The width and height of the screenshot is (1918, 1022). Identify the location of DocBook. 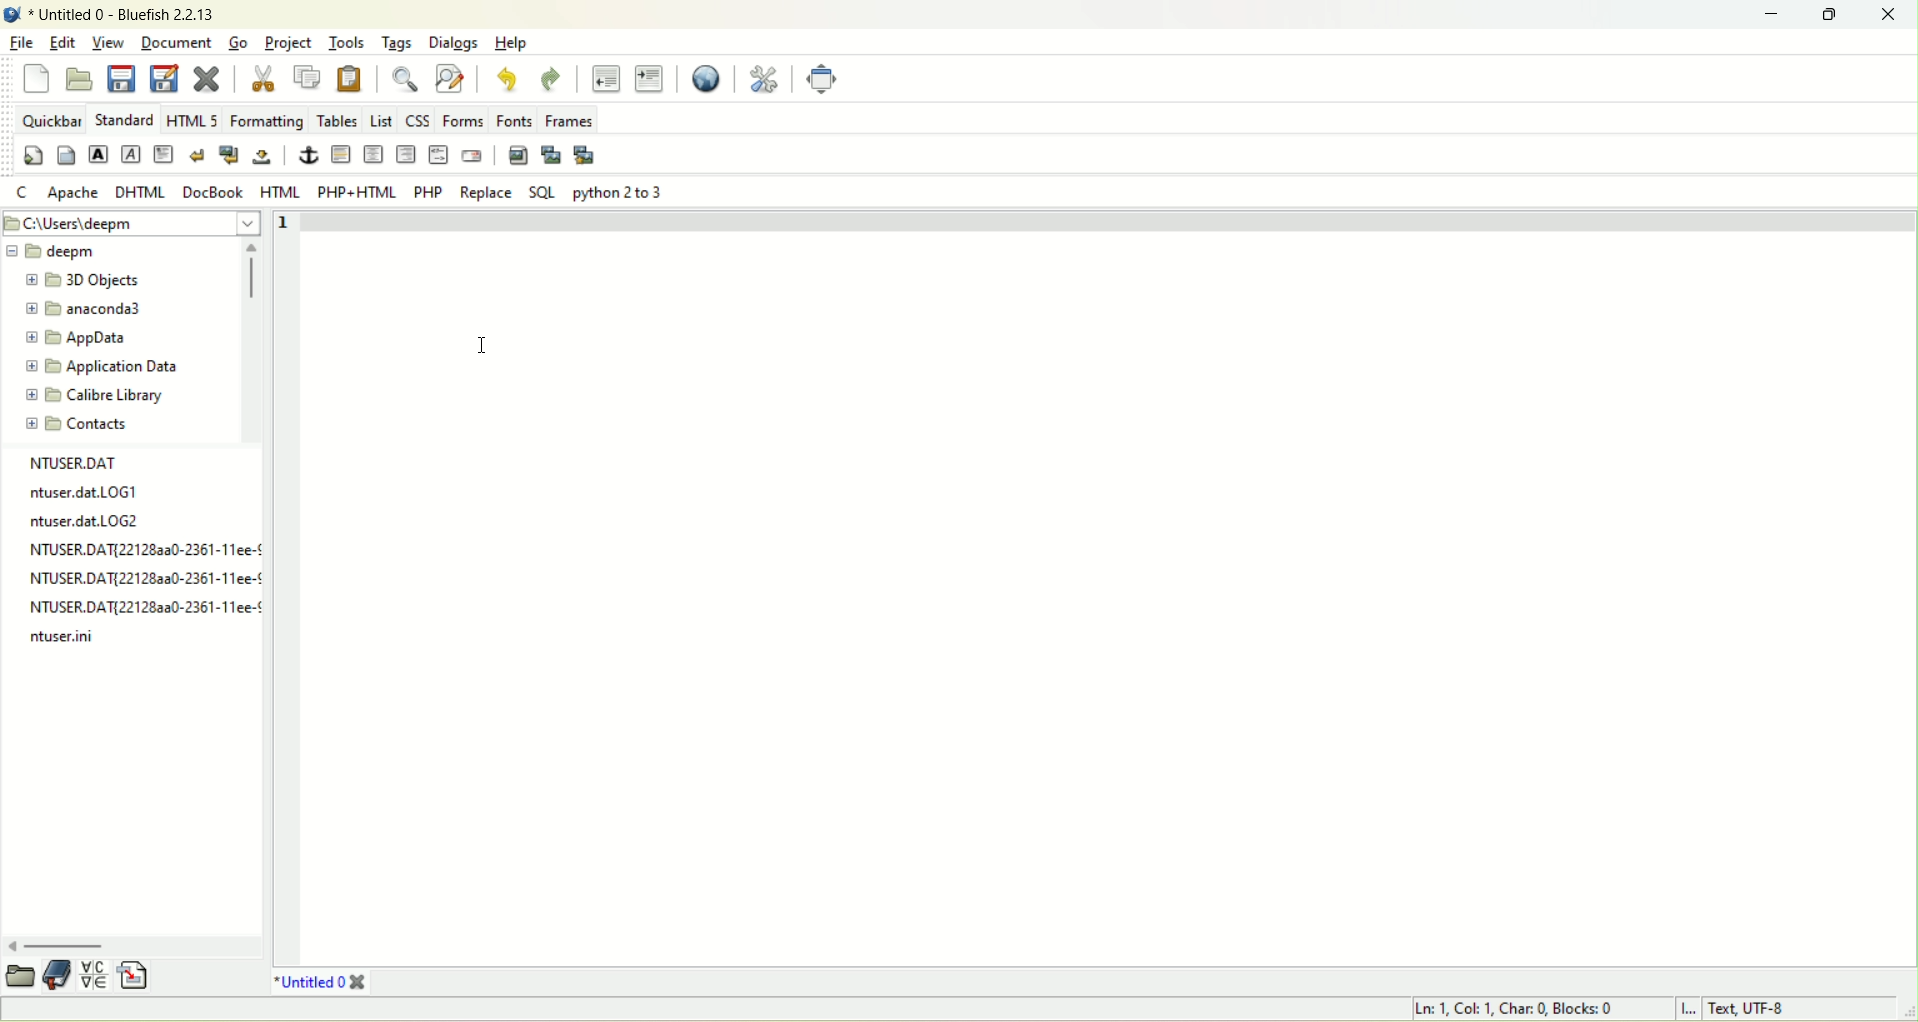
(211, 191).